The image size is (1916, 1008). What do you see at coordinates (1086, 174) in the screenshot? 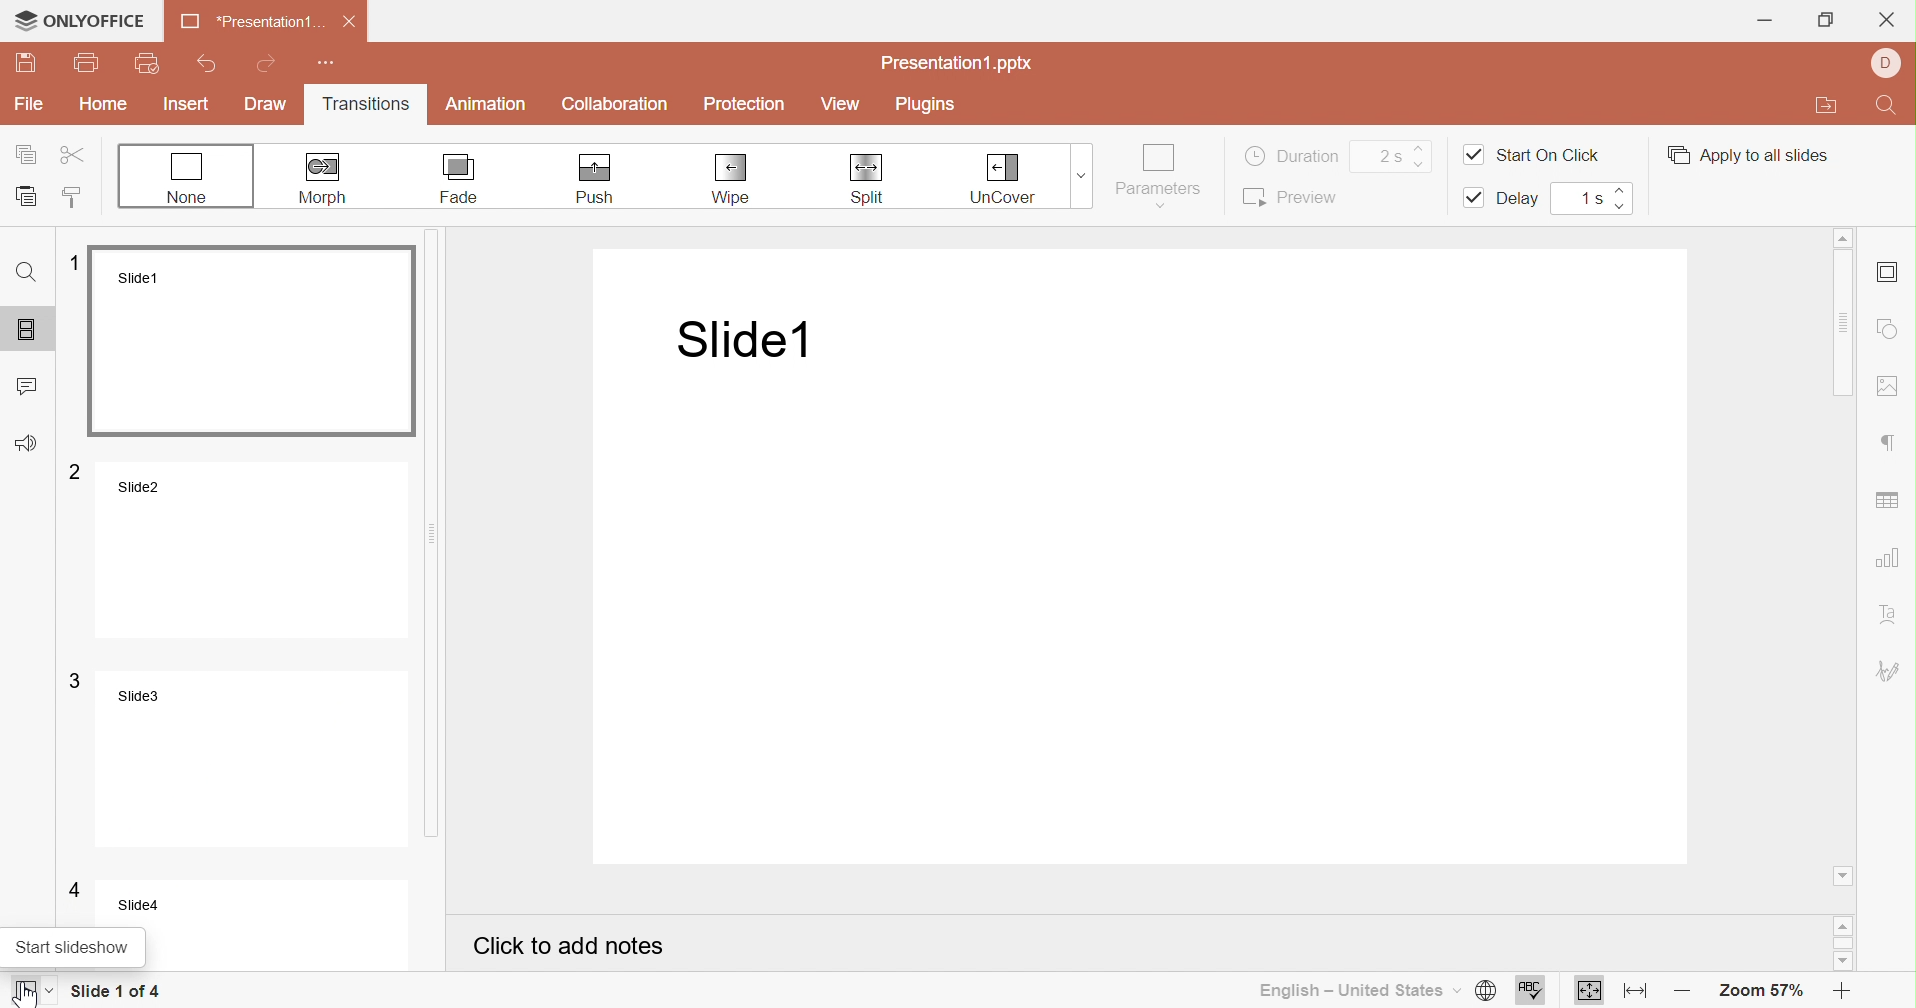
I see `Transitions drop down` at bounding box center [1086, 174].